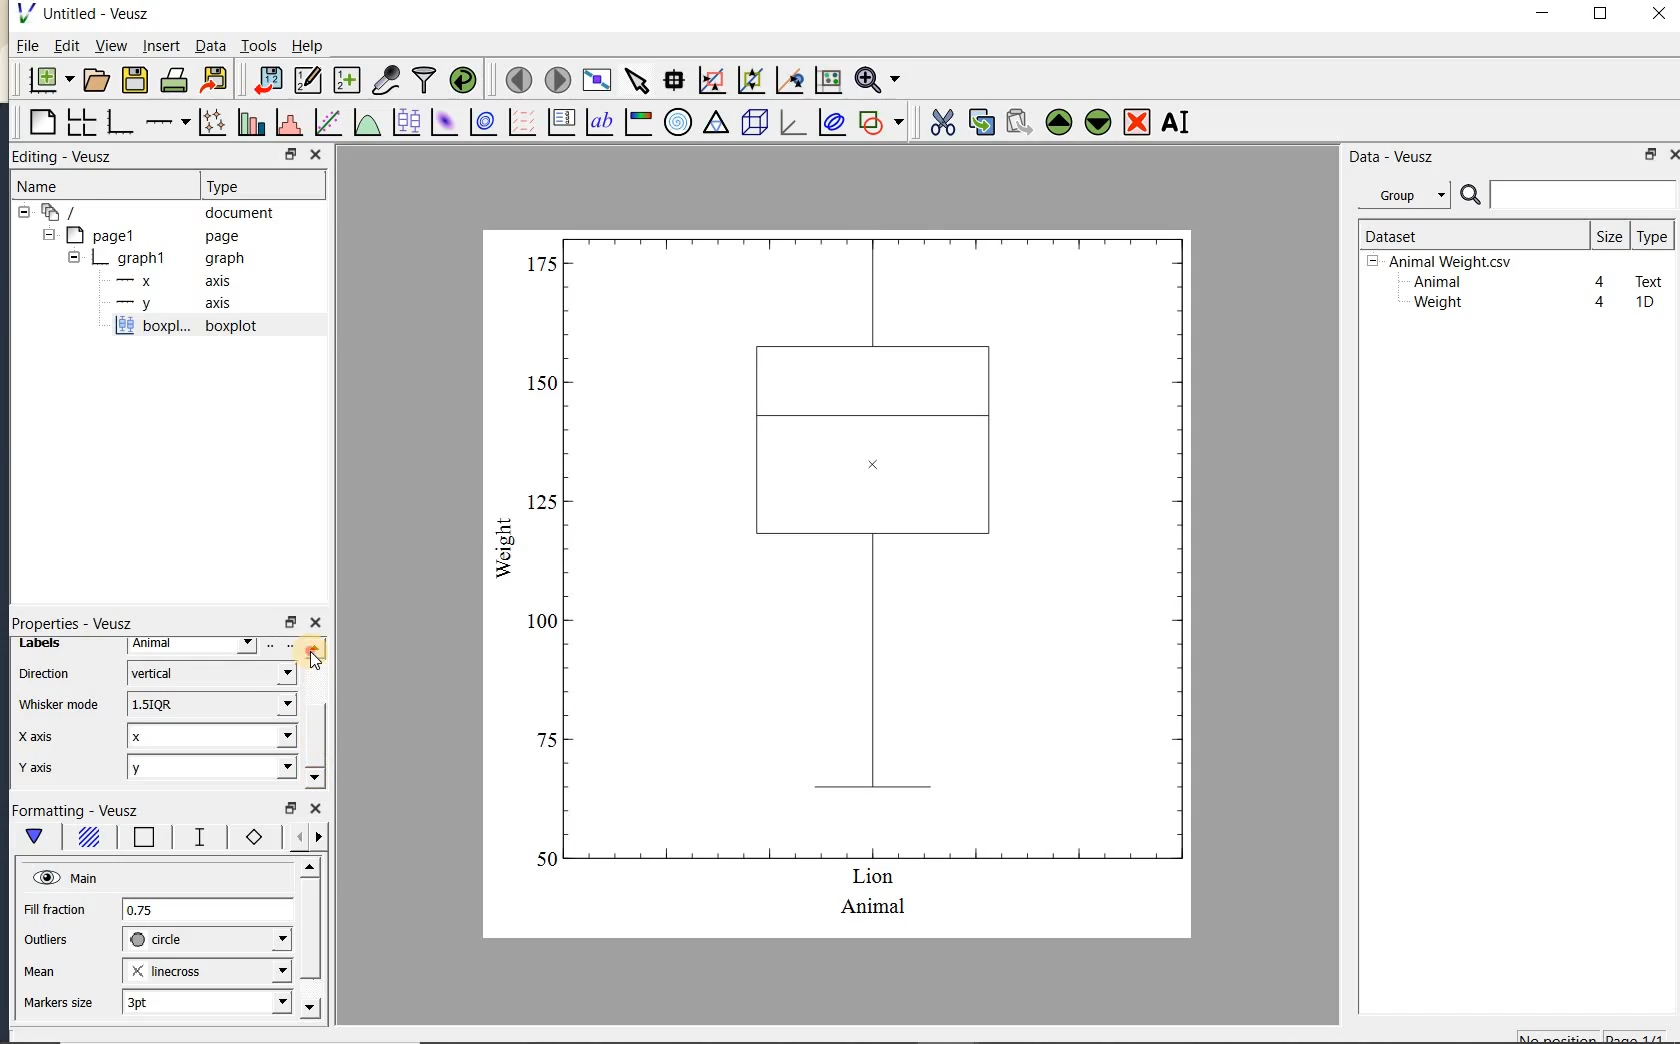 This screenshot has height=1044, width=1680. I want to click on print the document, so click(174, 80).